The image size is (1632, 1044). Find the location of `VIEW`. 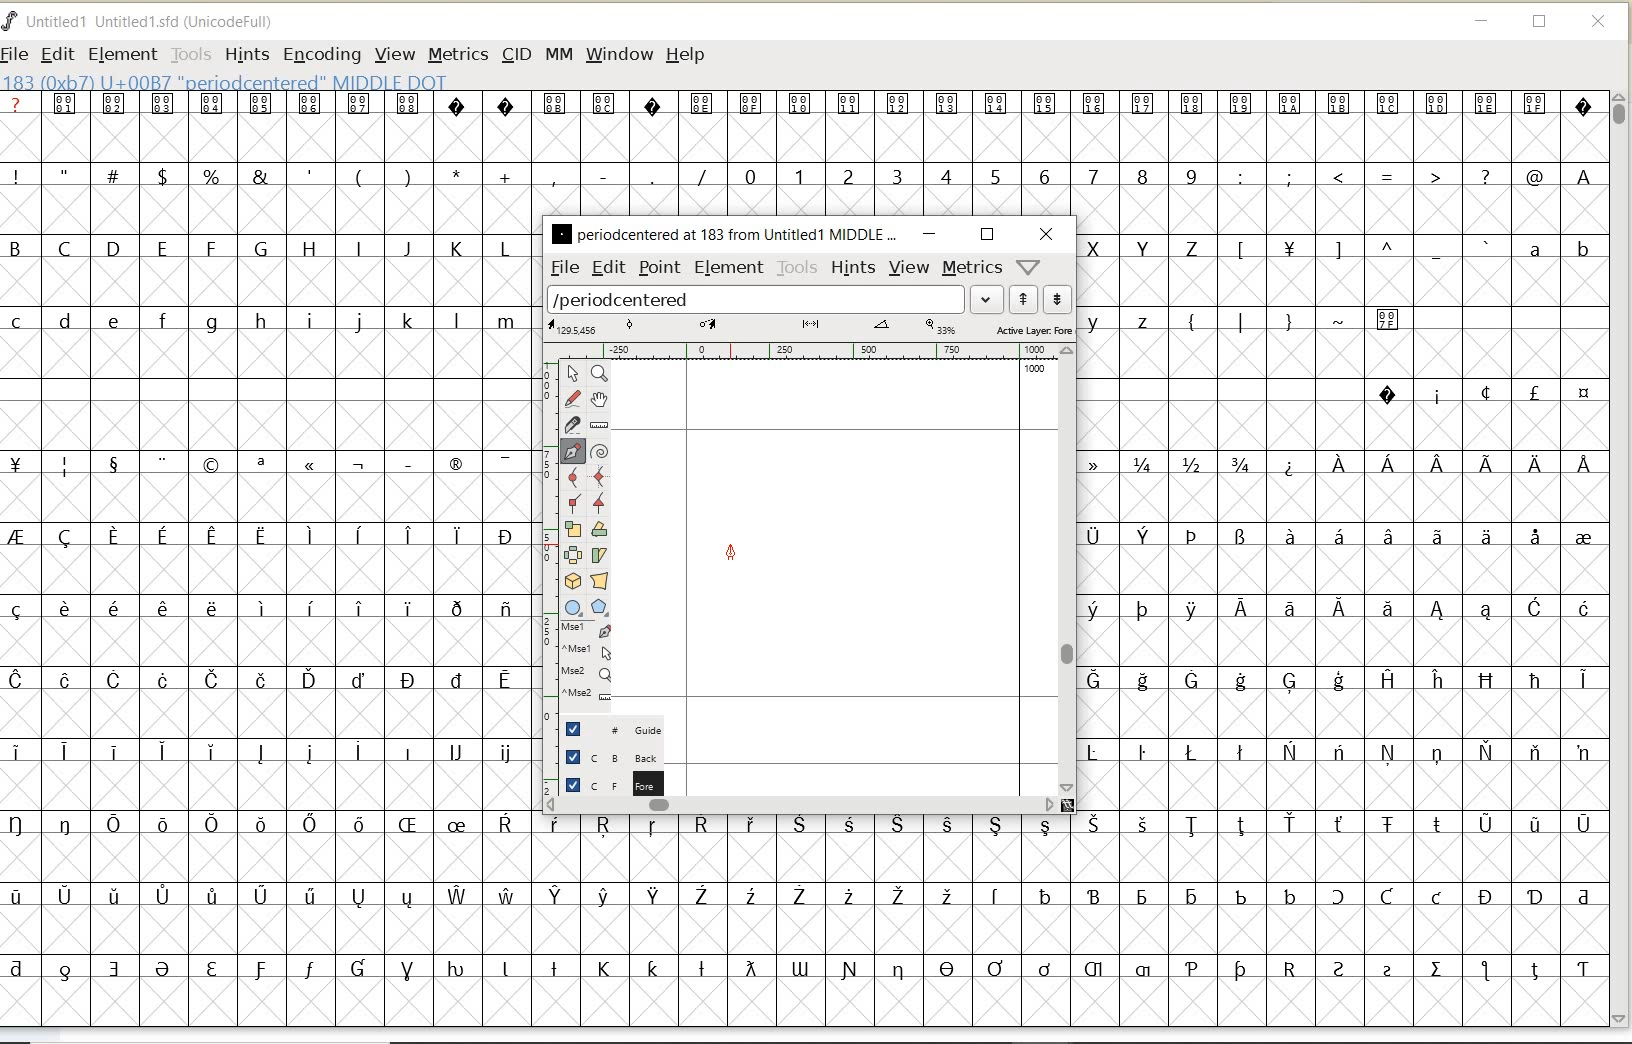

VIEW is located at coordinates (395, 55).